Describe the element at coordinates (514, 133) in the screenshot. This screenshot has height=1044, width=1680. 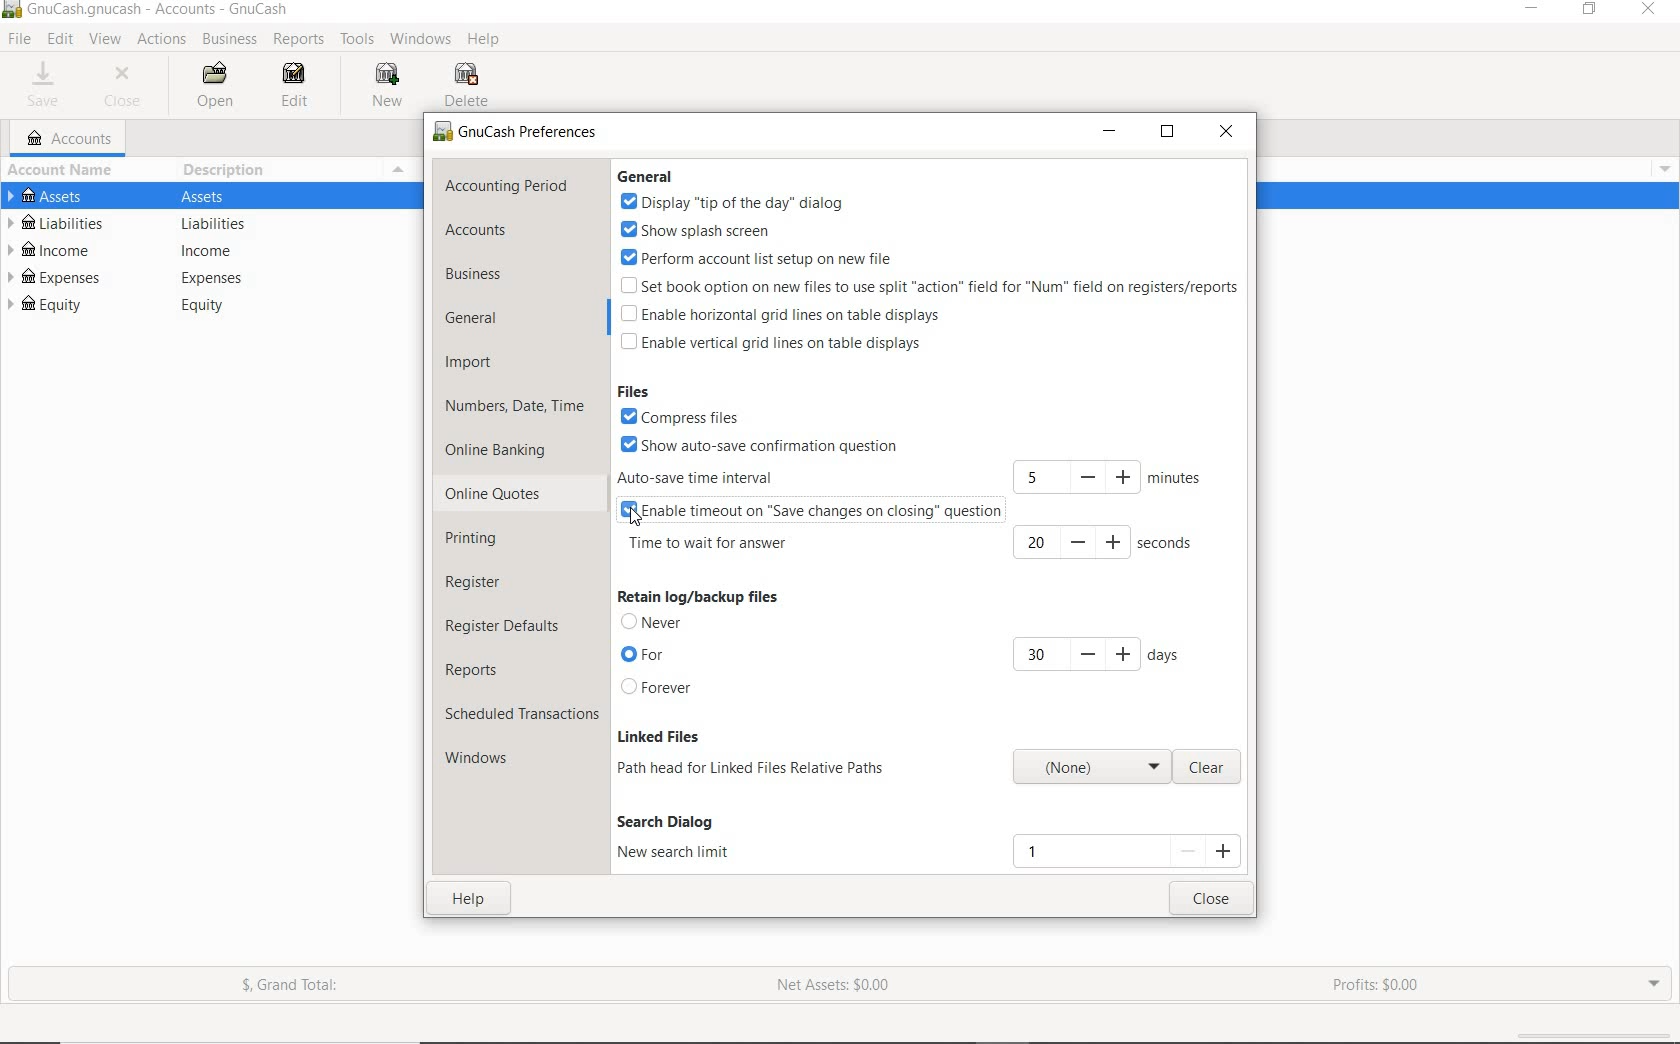
I see `PREFERENCES` at that location.